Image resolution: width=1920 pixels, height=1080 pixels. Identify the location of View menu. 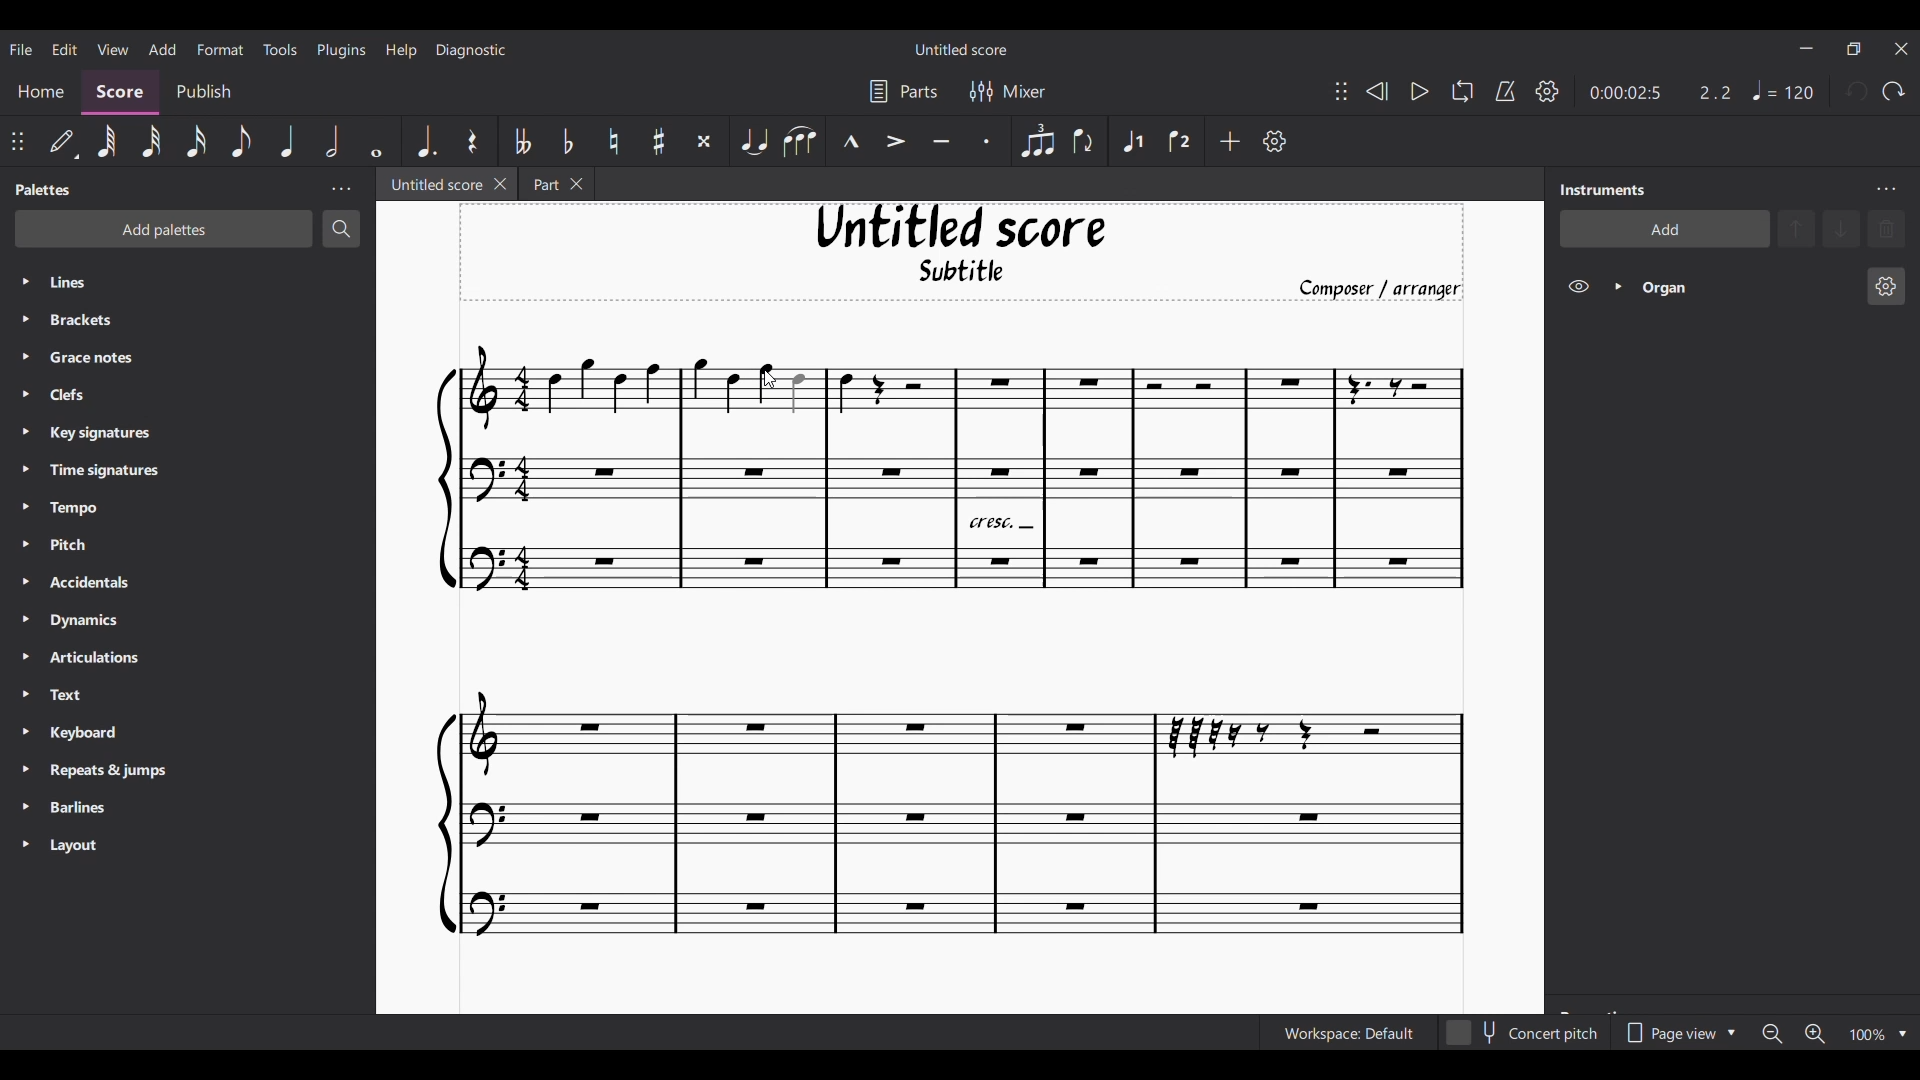
(112, 48).